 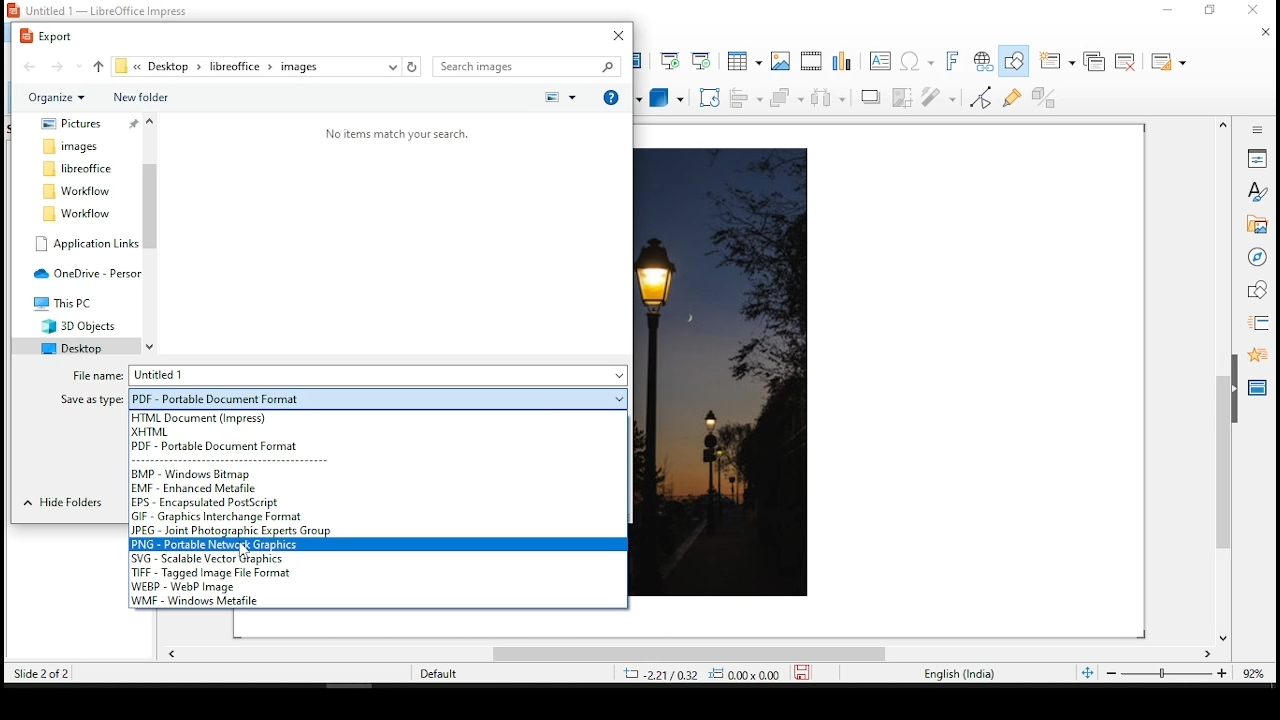 I want to click on file path, so click(x=249, y=67).